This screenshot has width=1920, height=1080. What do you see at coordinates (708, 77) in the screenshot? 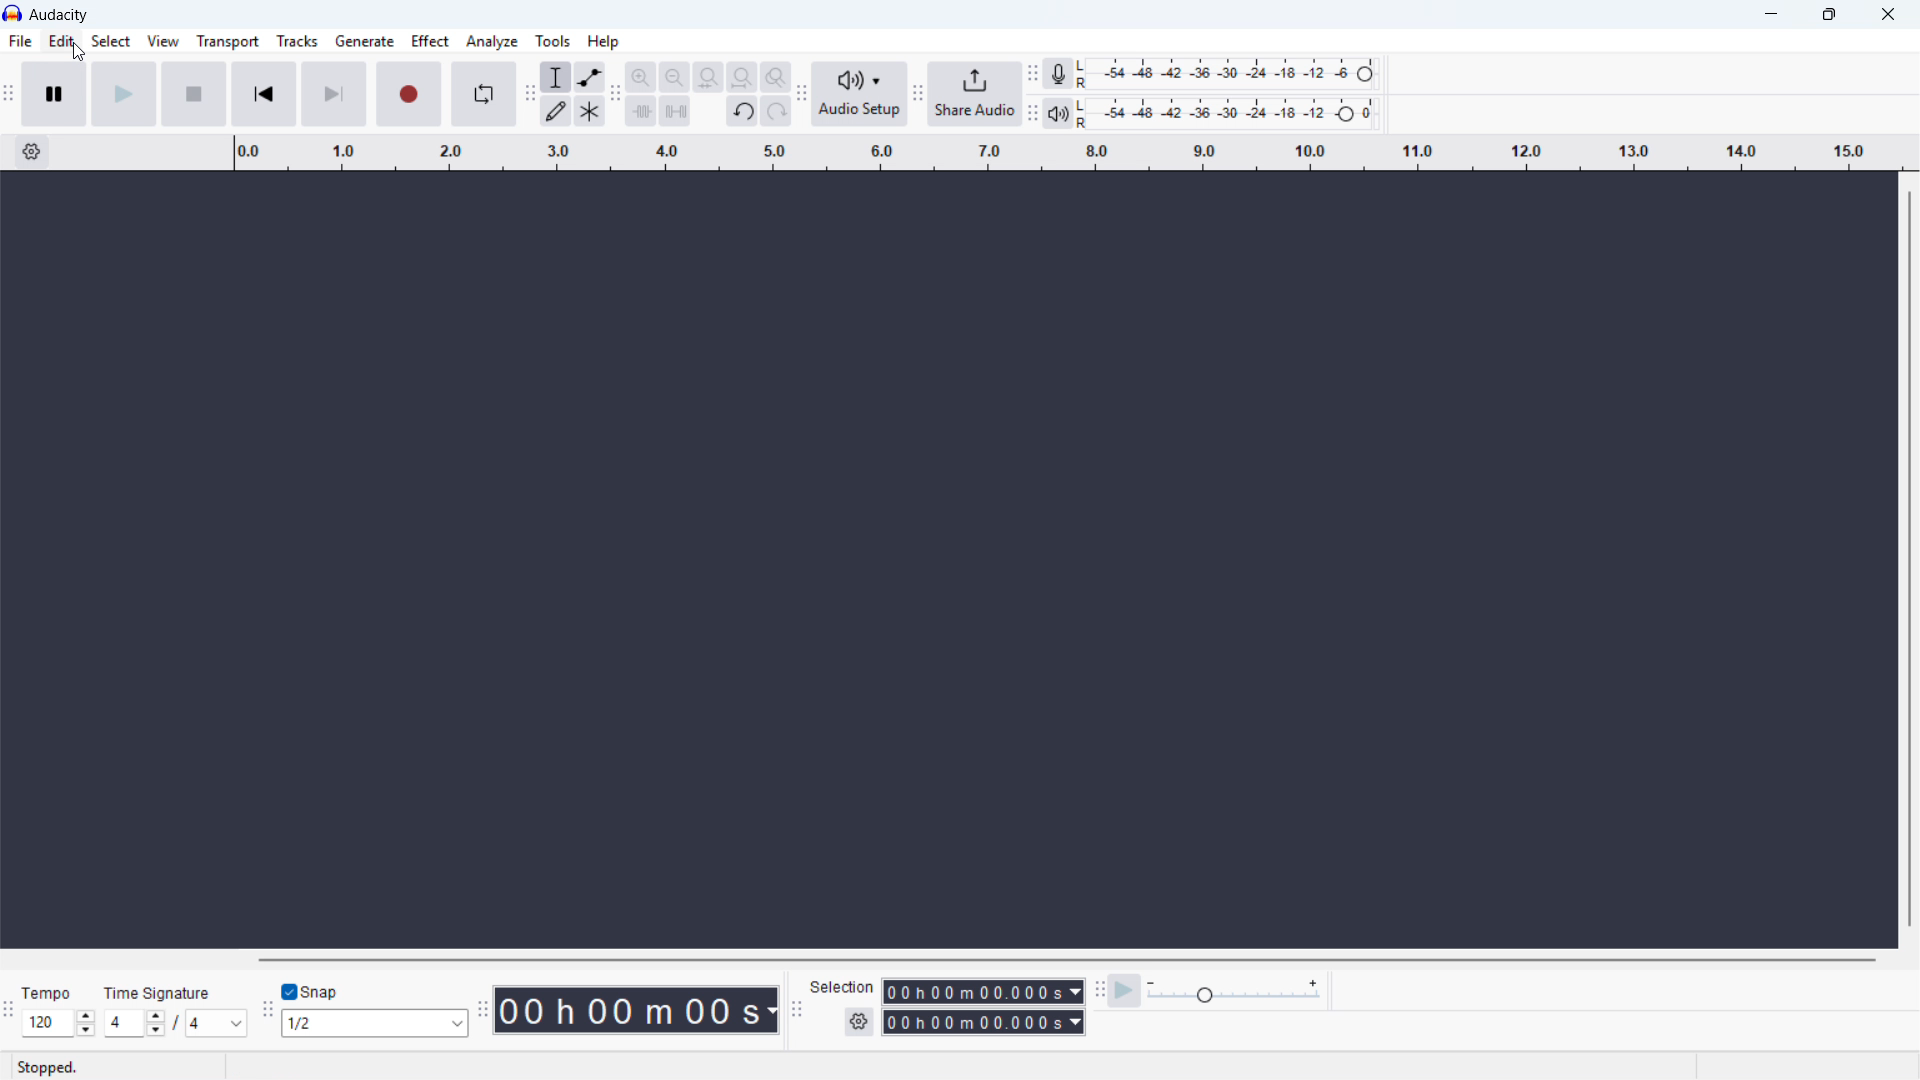
I see `fit selection to width` at bounding box center [708, 77].